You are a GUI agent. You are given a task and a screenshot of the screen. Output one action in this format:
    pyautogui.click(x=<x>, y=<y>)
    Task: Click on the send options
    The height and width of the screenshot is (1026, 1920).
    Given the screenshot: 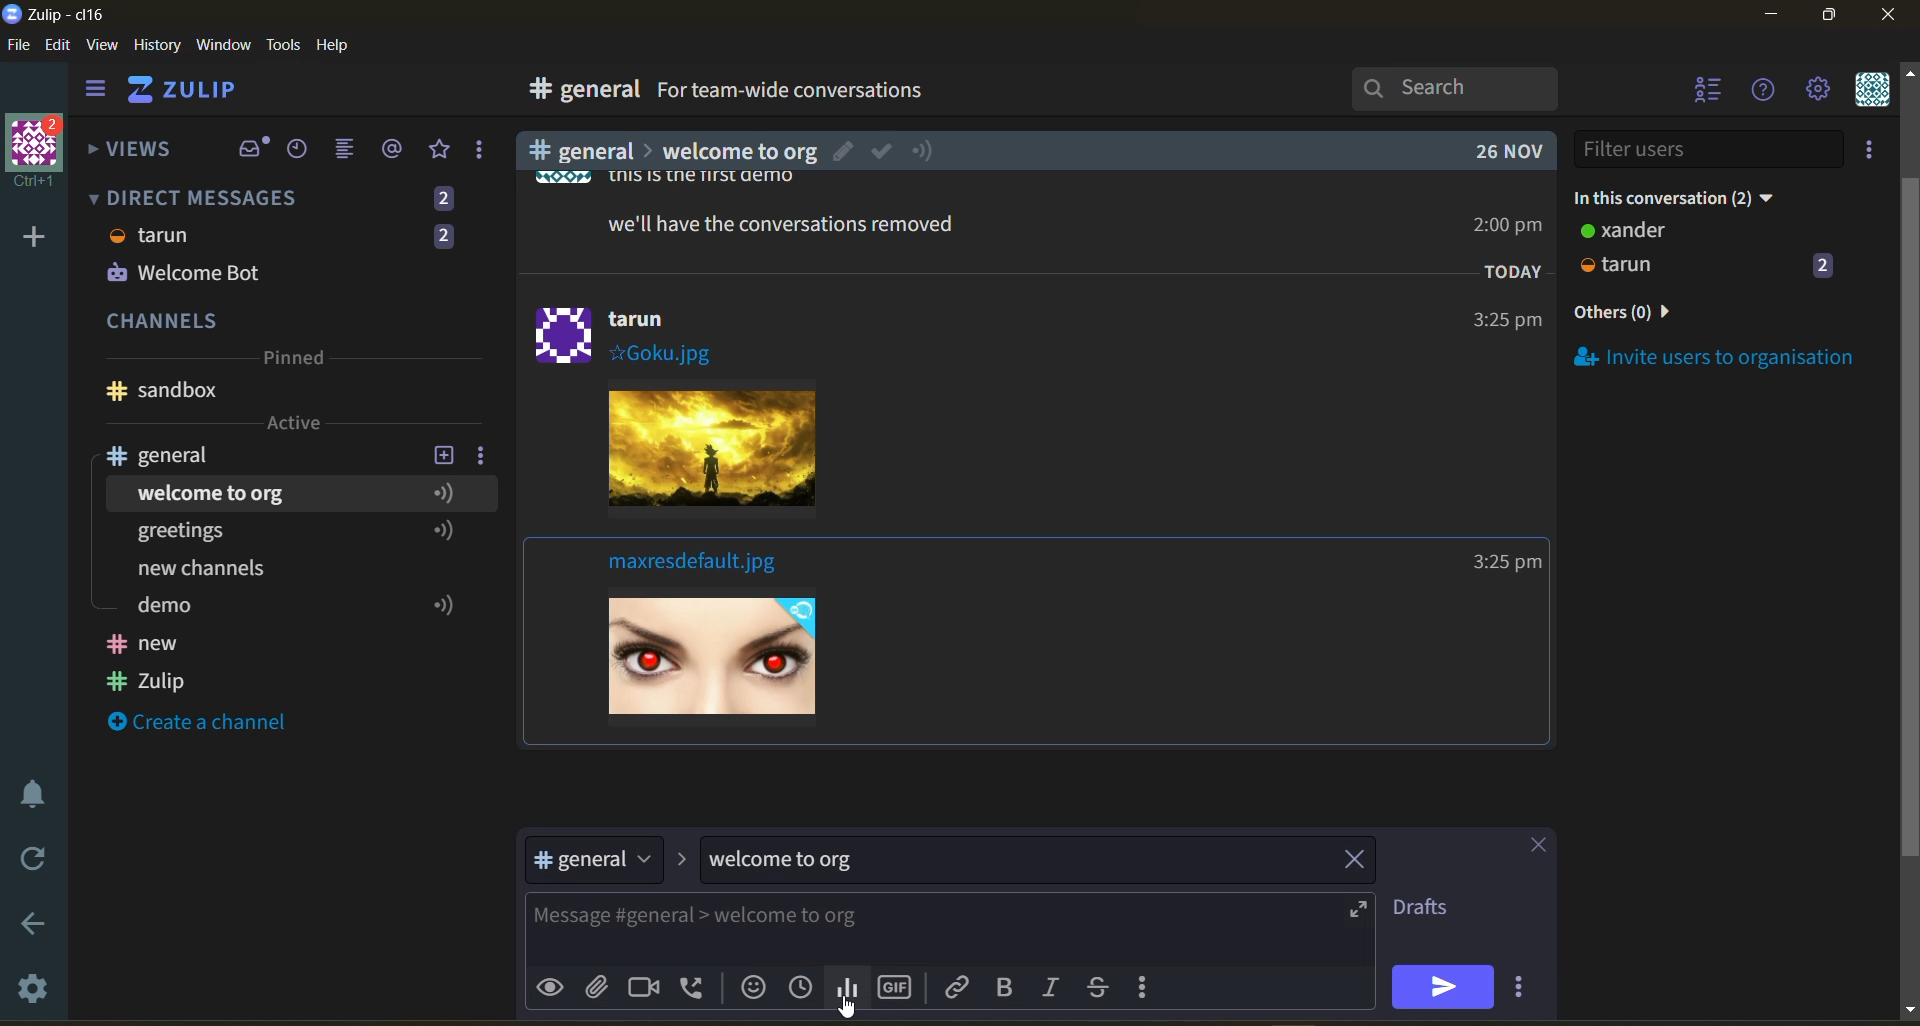 What is the action you would take?
    pyautogui.click(x=1518, y=993)
    